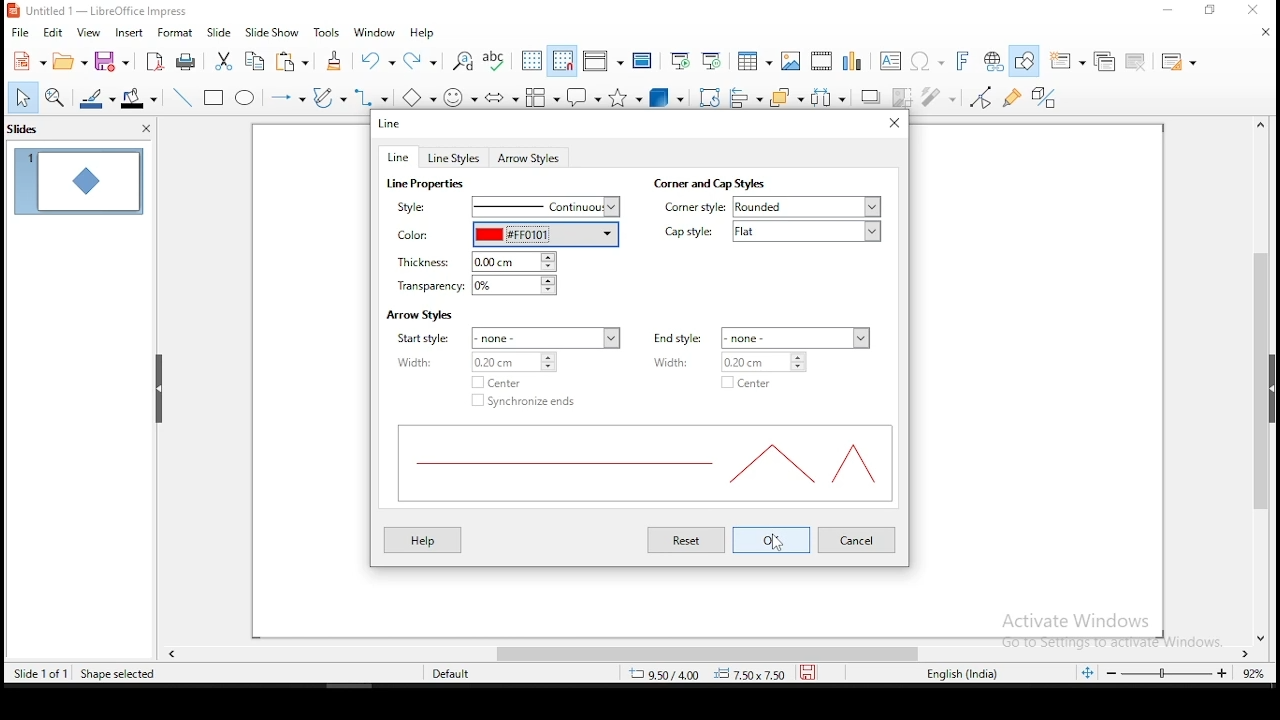 This screenshot has width=1280, height=720. What do you see at coordinates (744, 94) in the screenshot?
I see `align objects` at bounding box center [744, 94].